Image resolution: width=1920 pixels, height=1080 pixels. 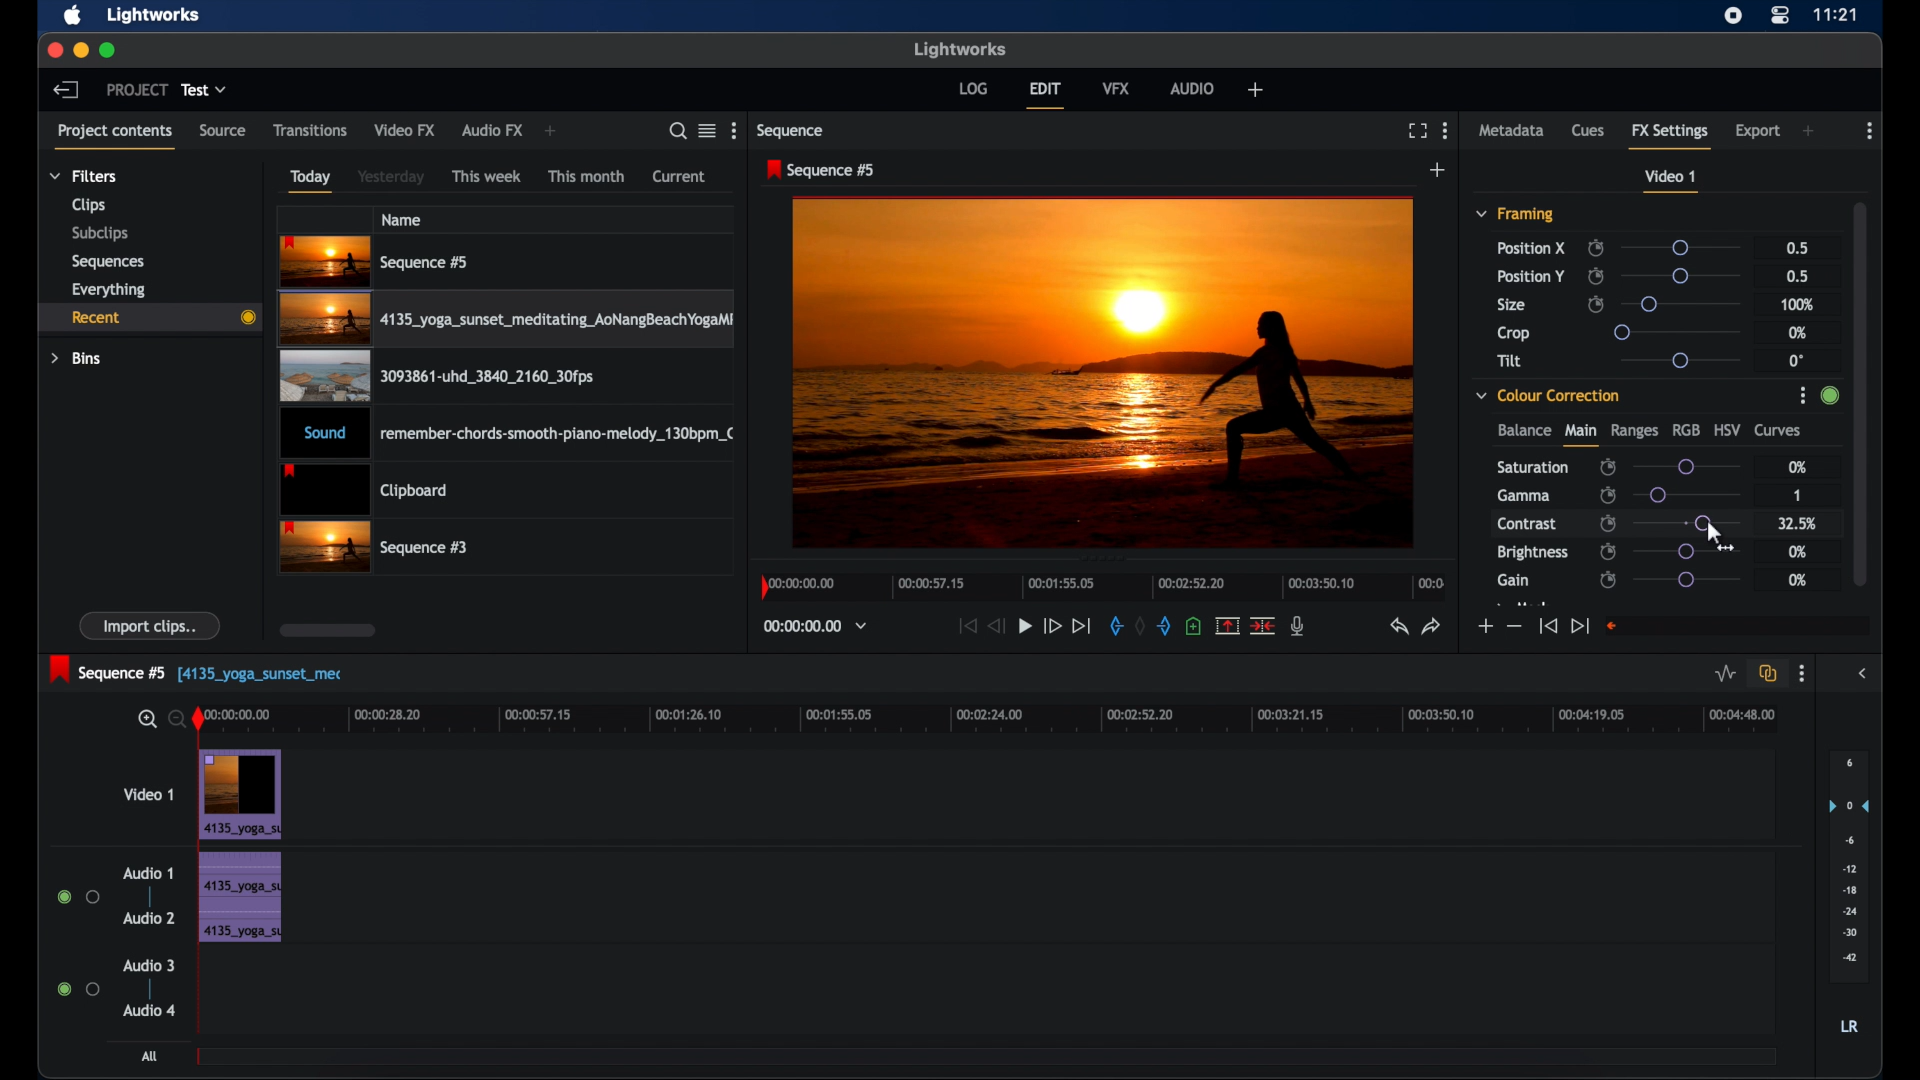 I want to click on gamma, so click(x=1524, y=495).